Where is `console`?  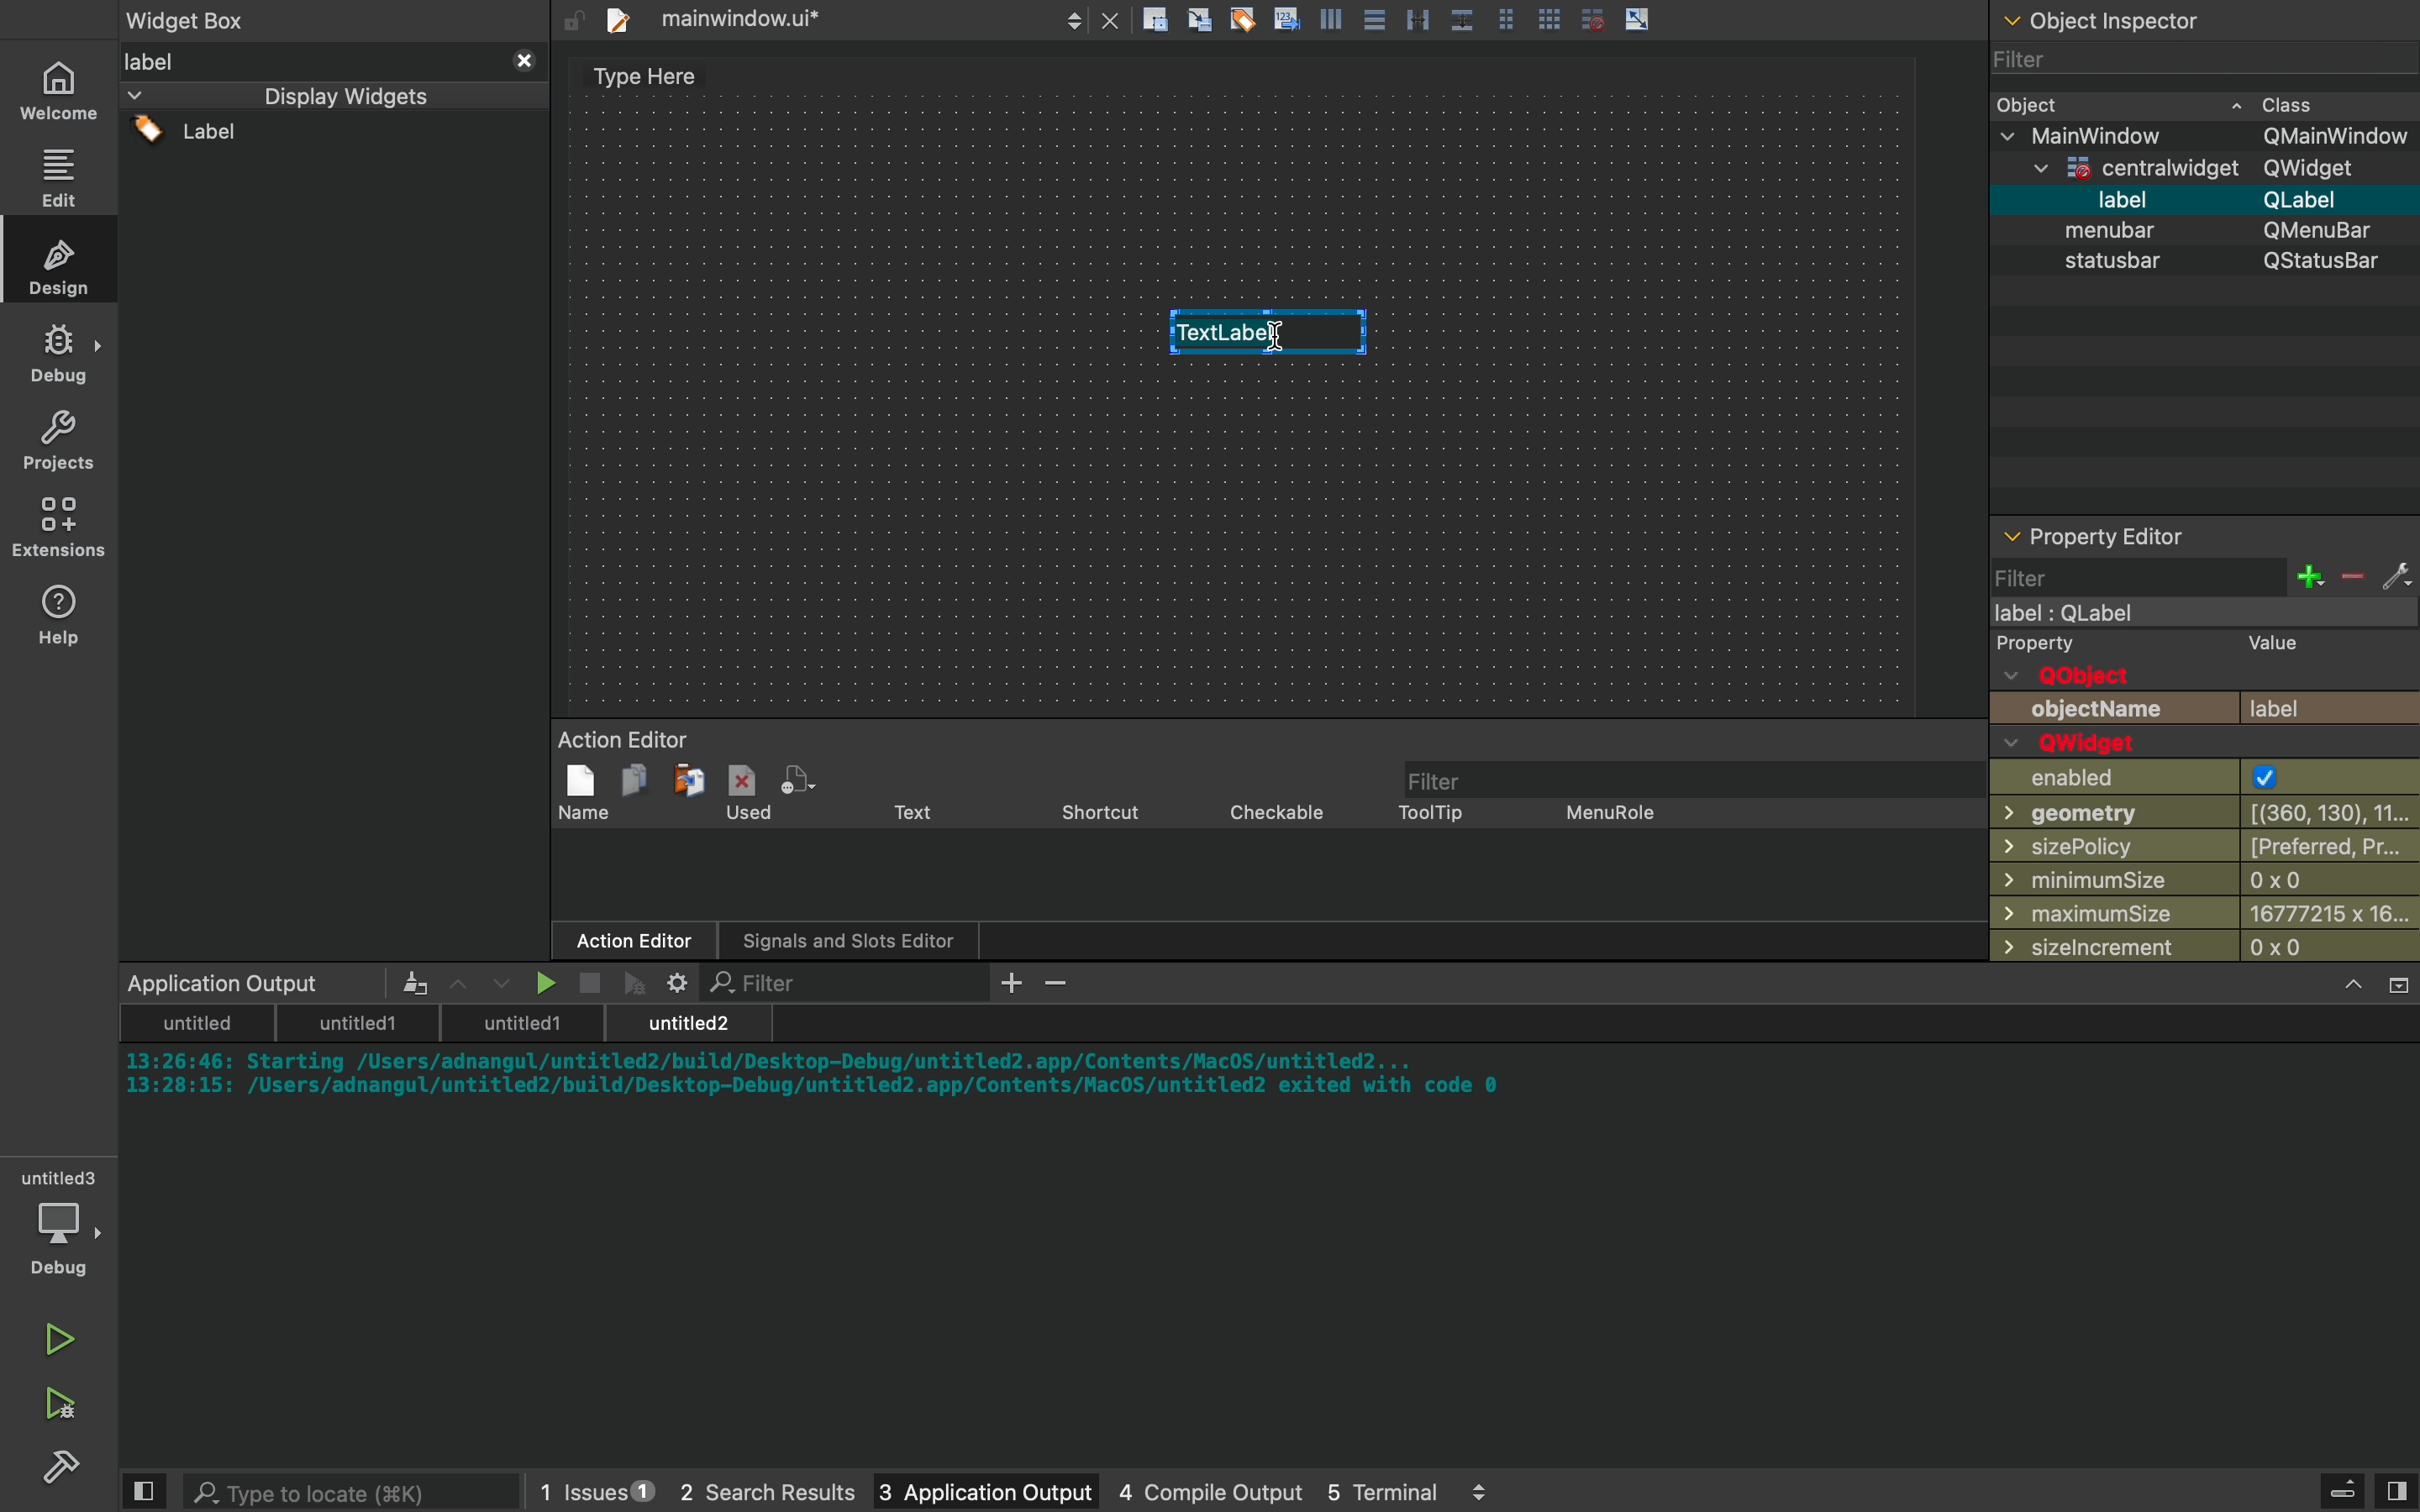 console is located at coordinates (1274, 1218).